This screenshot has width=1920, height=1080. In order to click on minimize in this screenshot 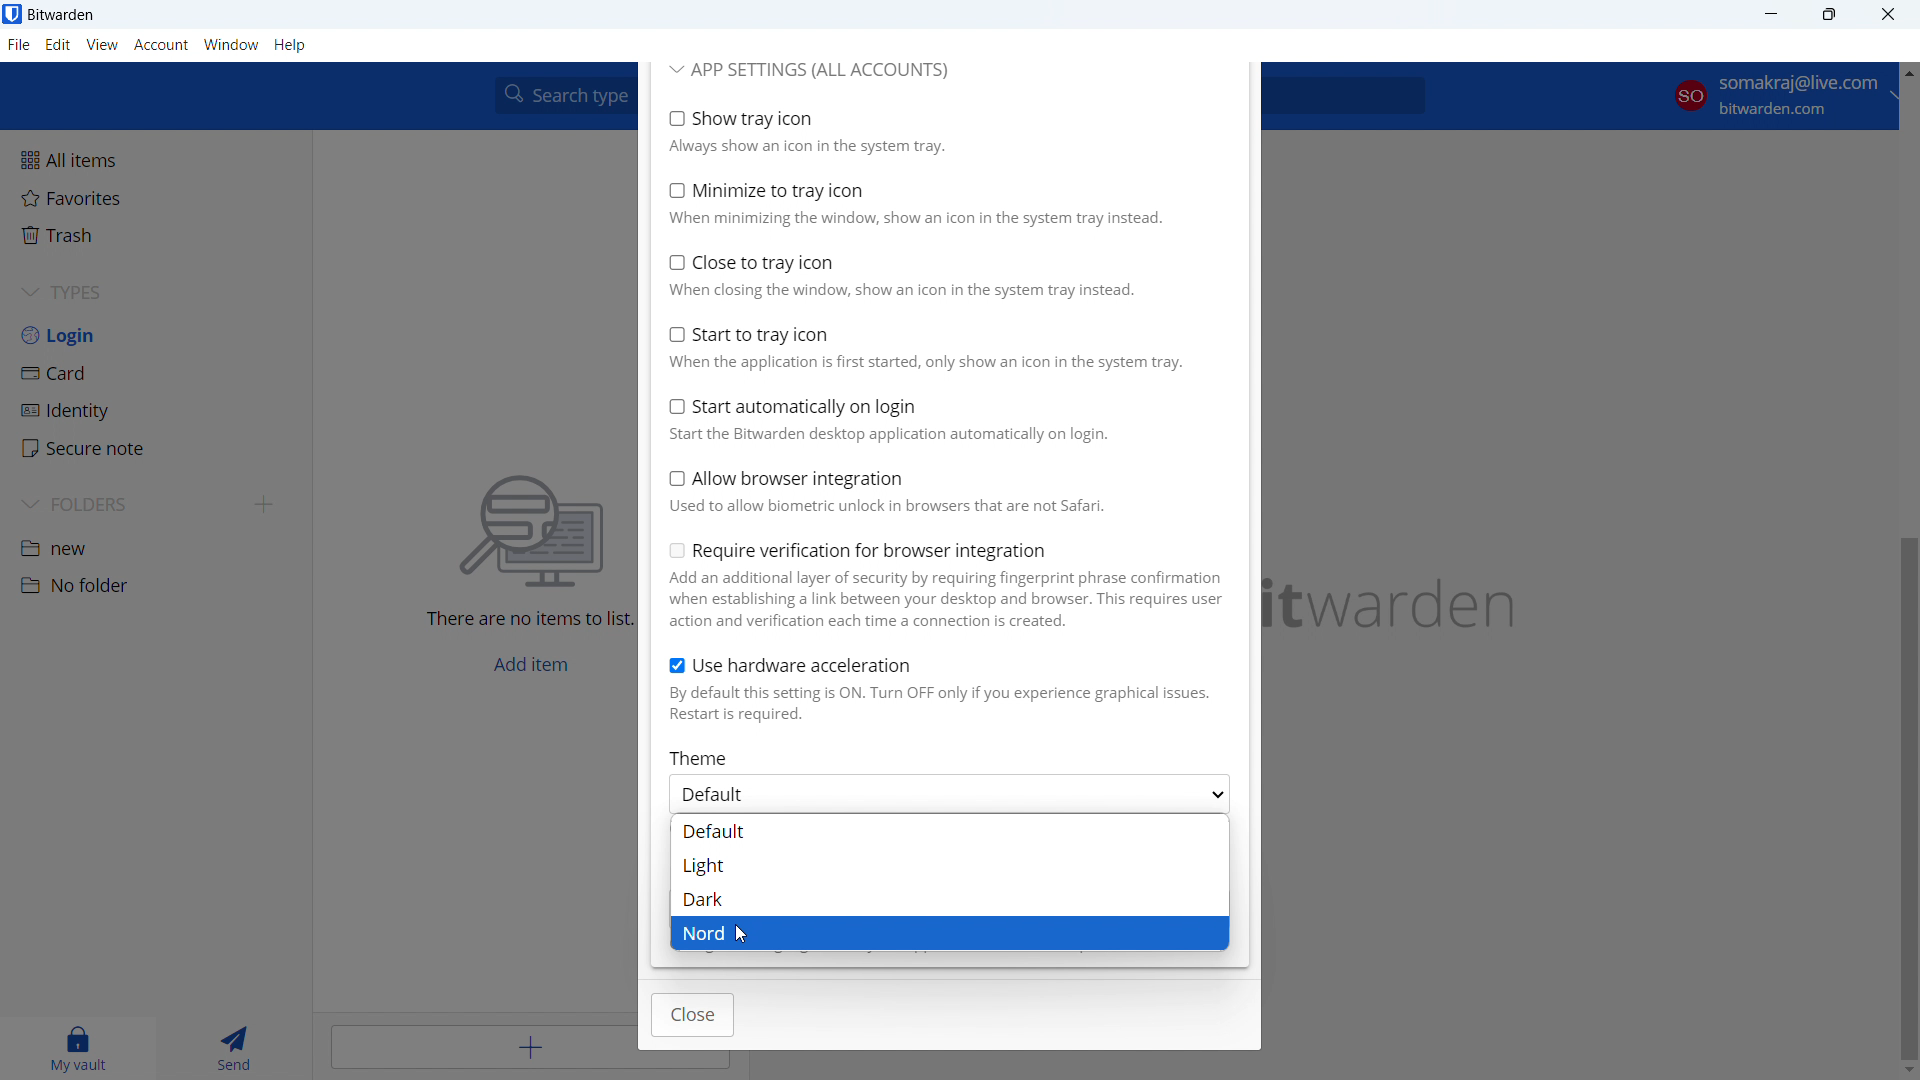, I will do `click(1770, 15)`.